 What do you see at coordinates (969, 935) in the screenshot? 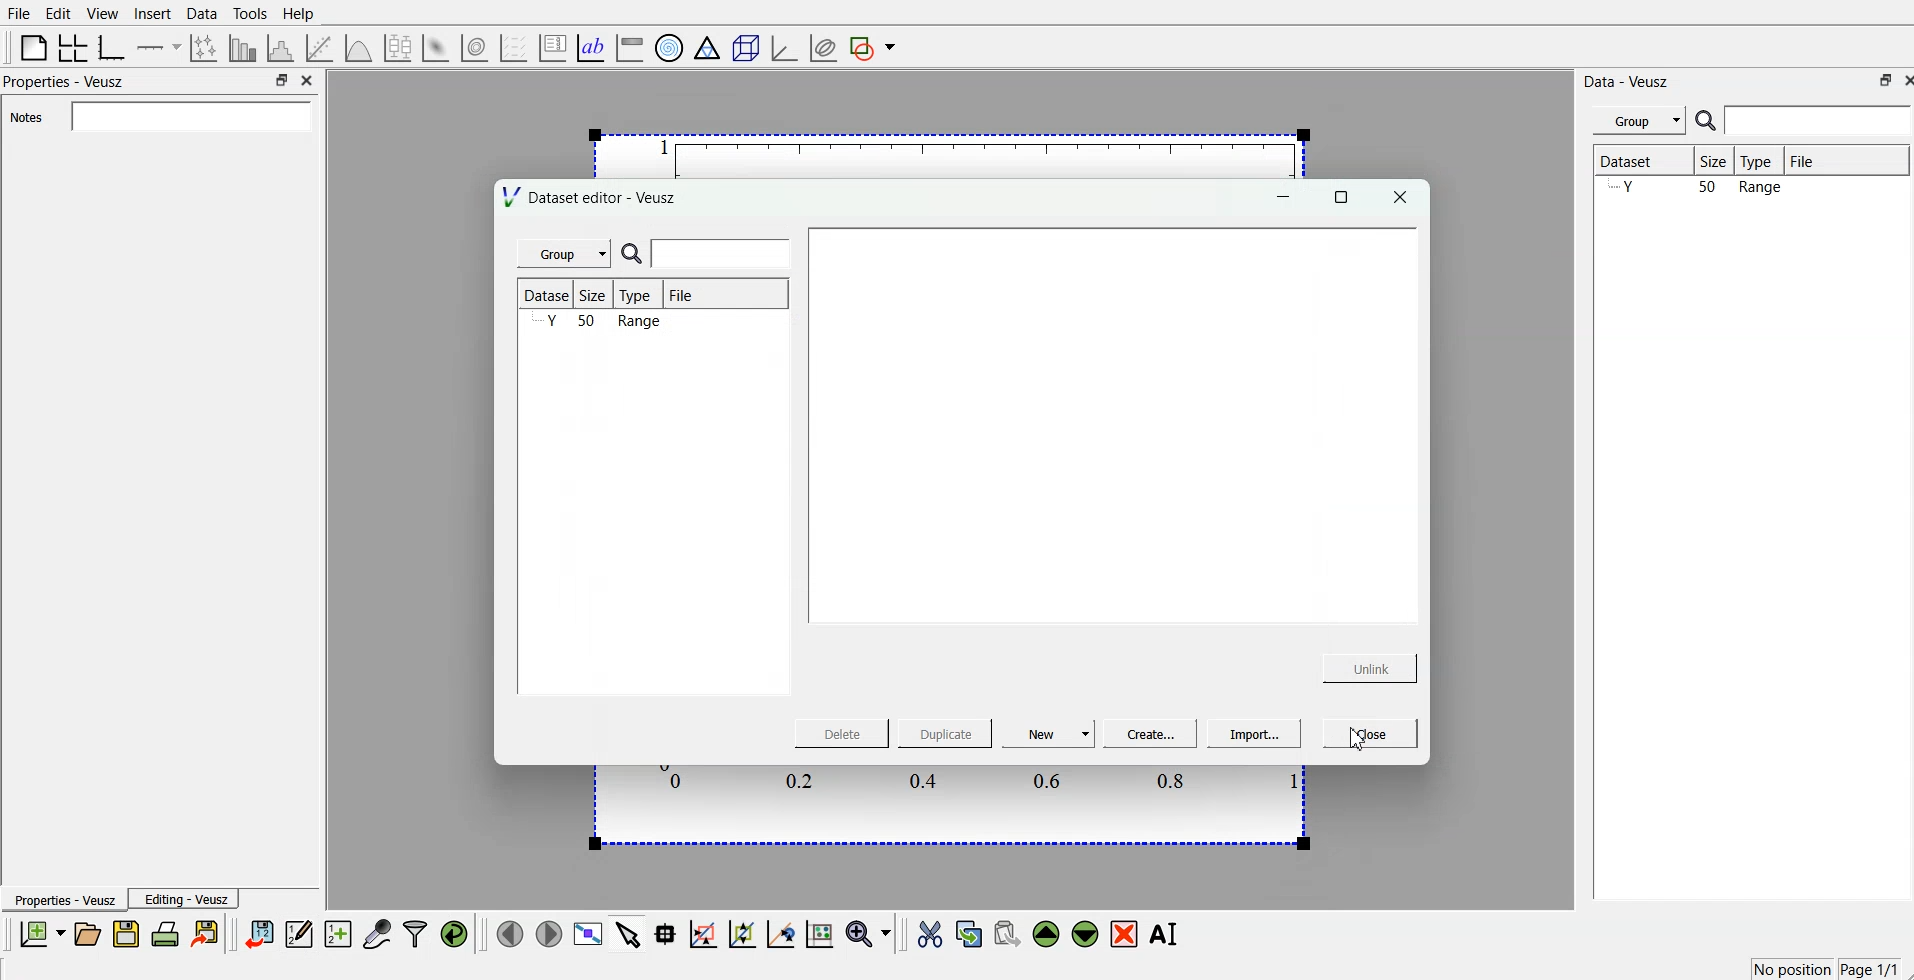
I see `copy the selected widgets` at bounding box center [969, 935].